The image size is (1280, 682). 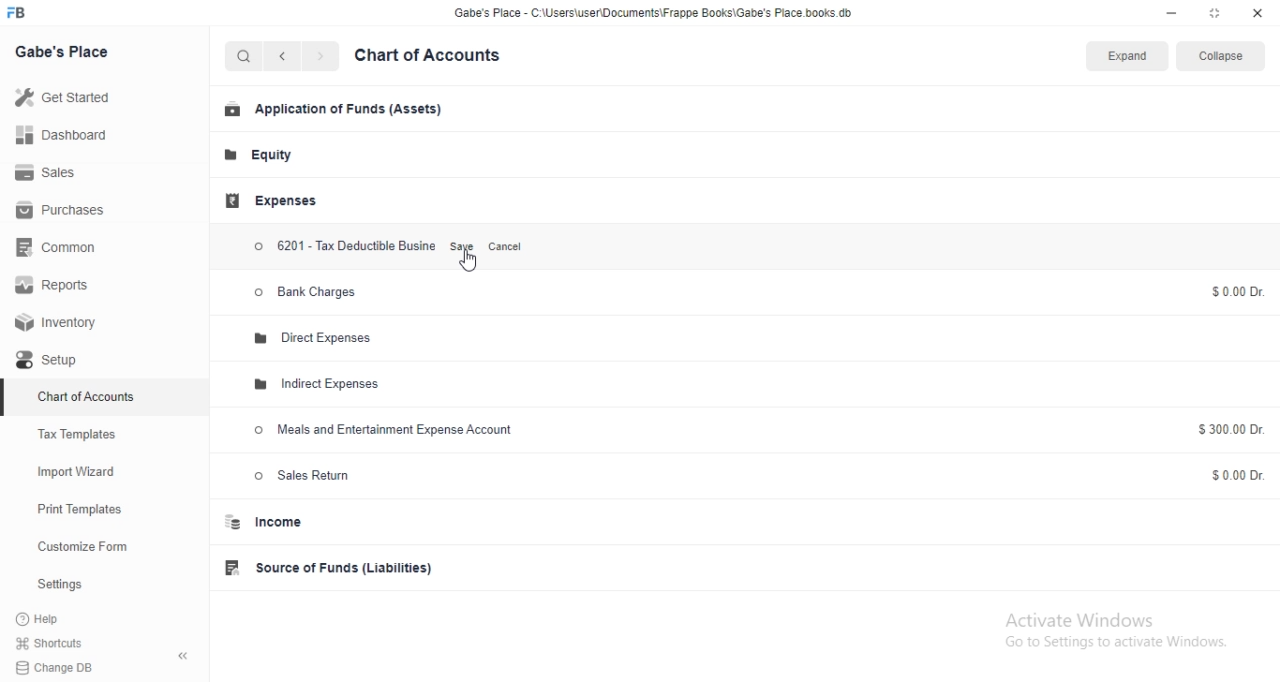 What do you see at coordinates (85, 431) in the screenshot?
I see `Tax Templates` at bounding box center [85, 431].